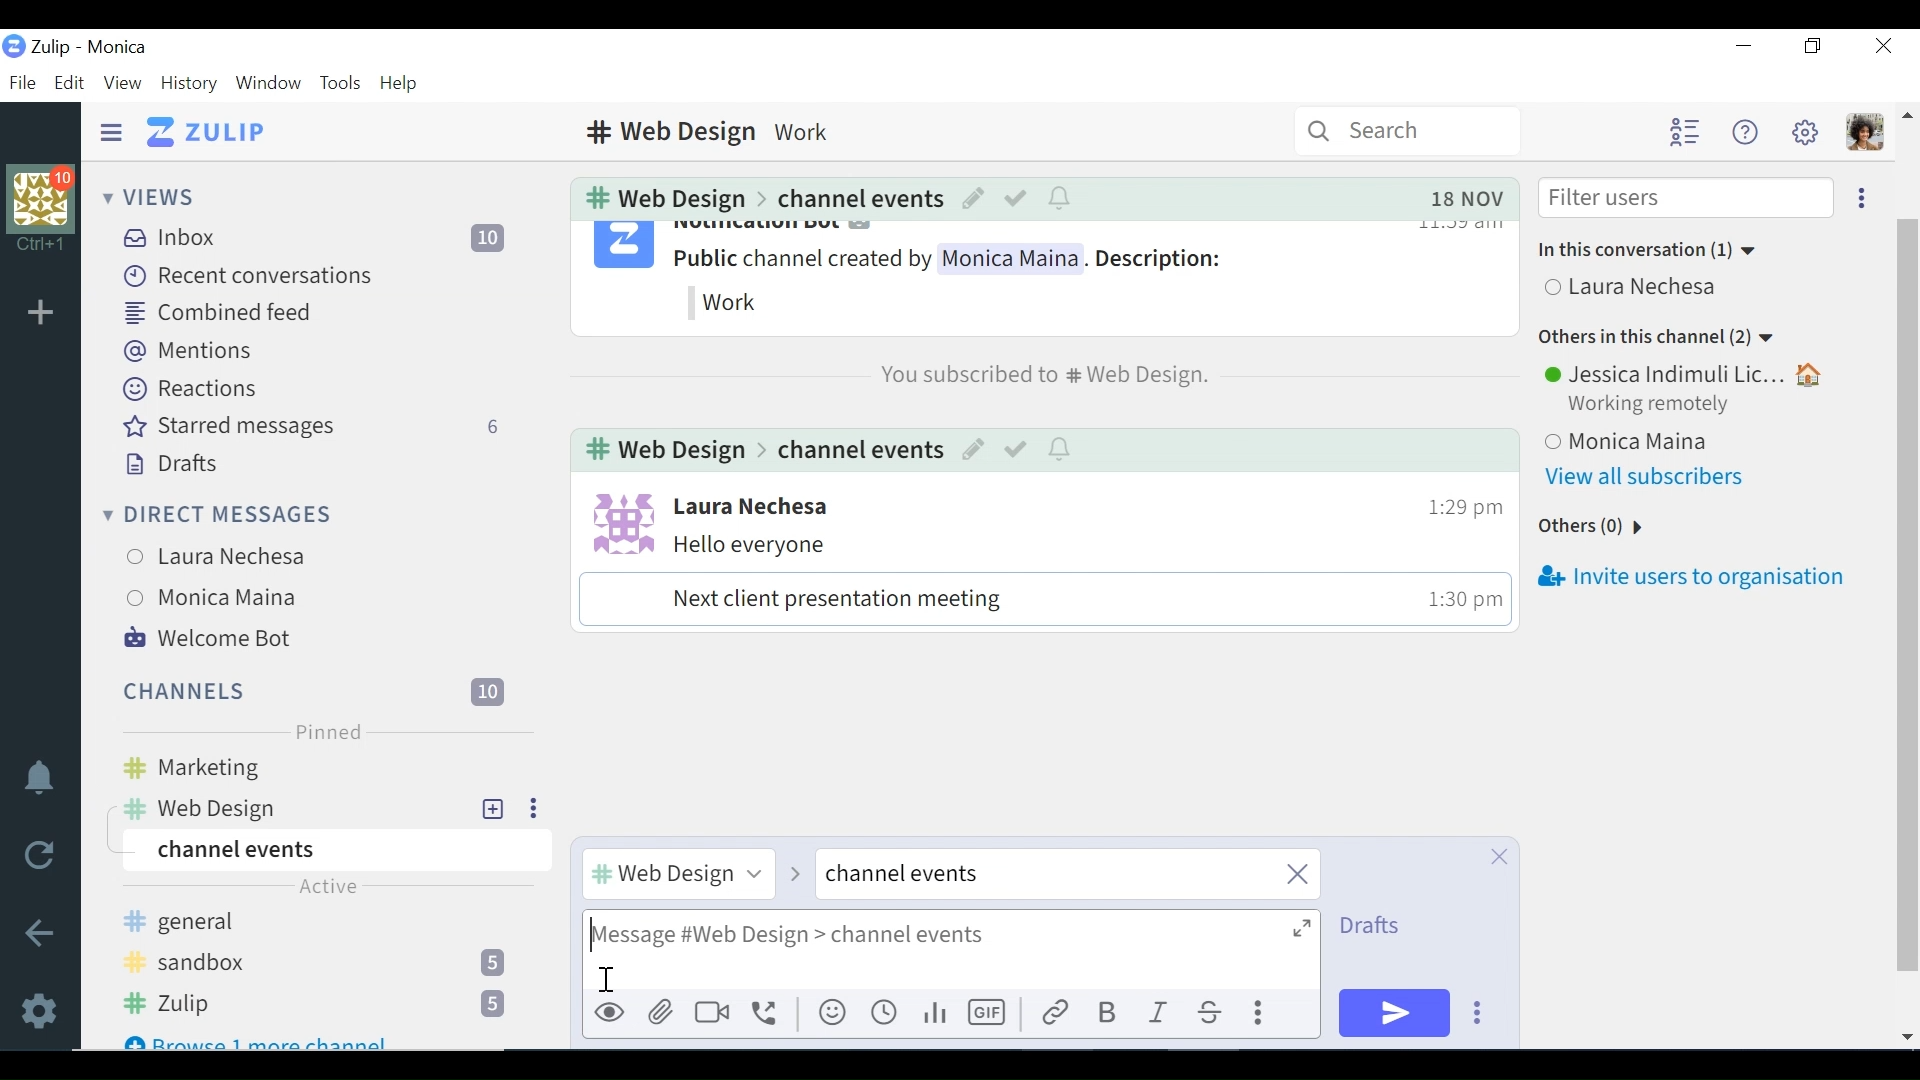 The height and width of the screenshot is (1080, 1920). What do you see at coordinates (982, 275) in the screenshot?
I see `notification bot messages` at bounding box center [982, 275].